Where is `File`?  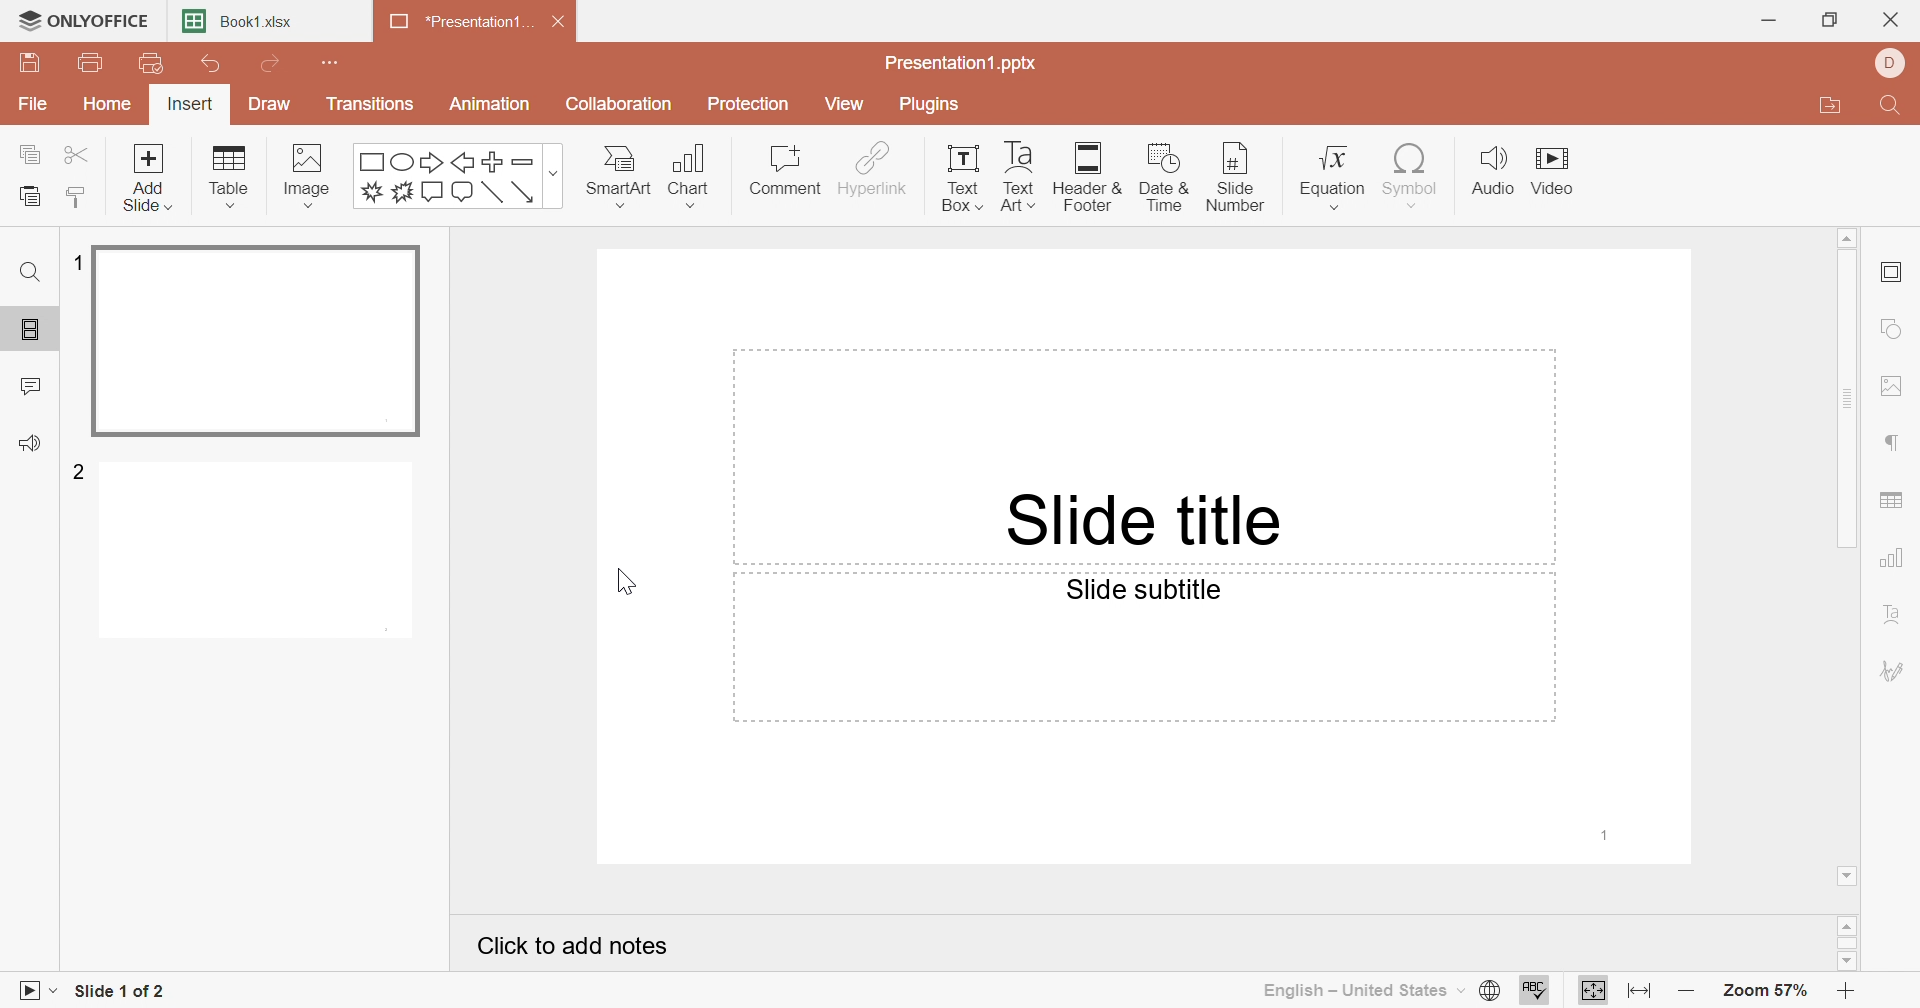 File is located at coordinates (34, 106).